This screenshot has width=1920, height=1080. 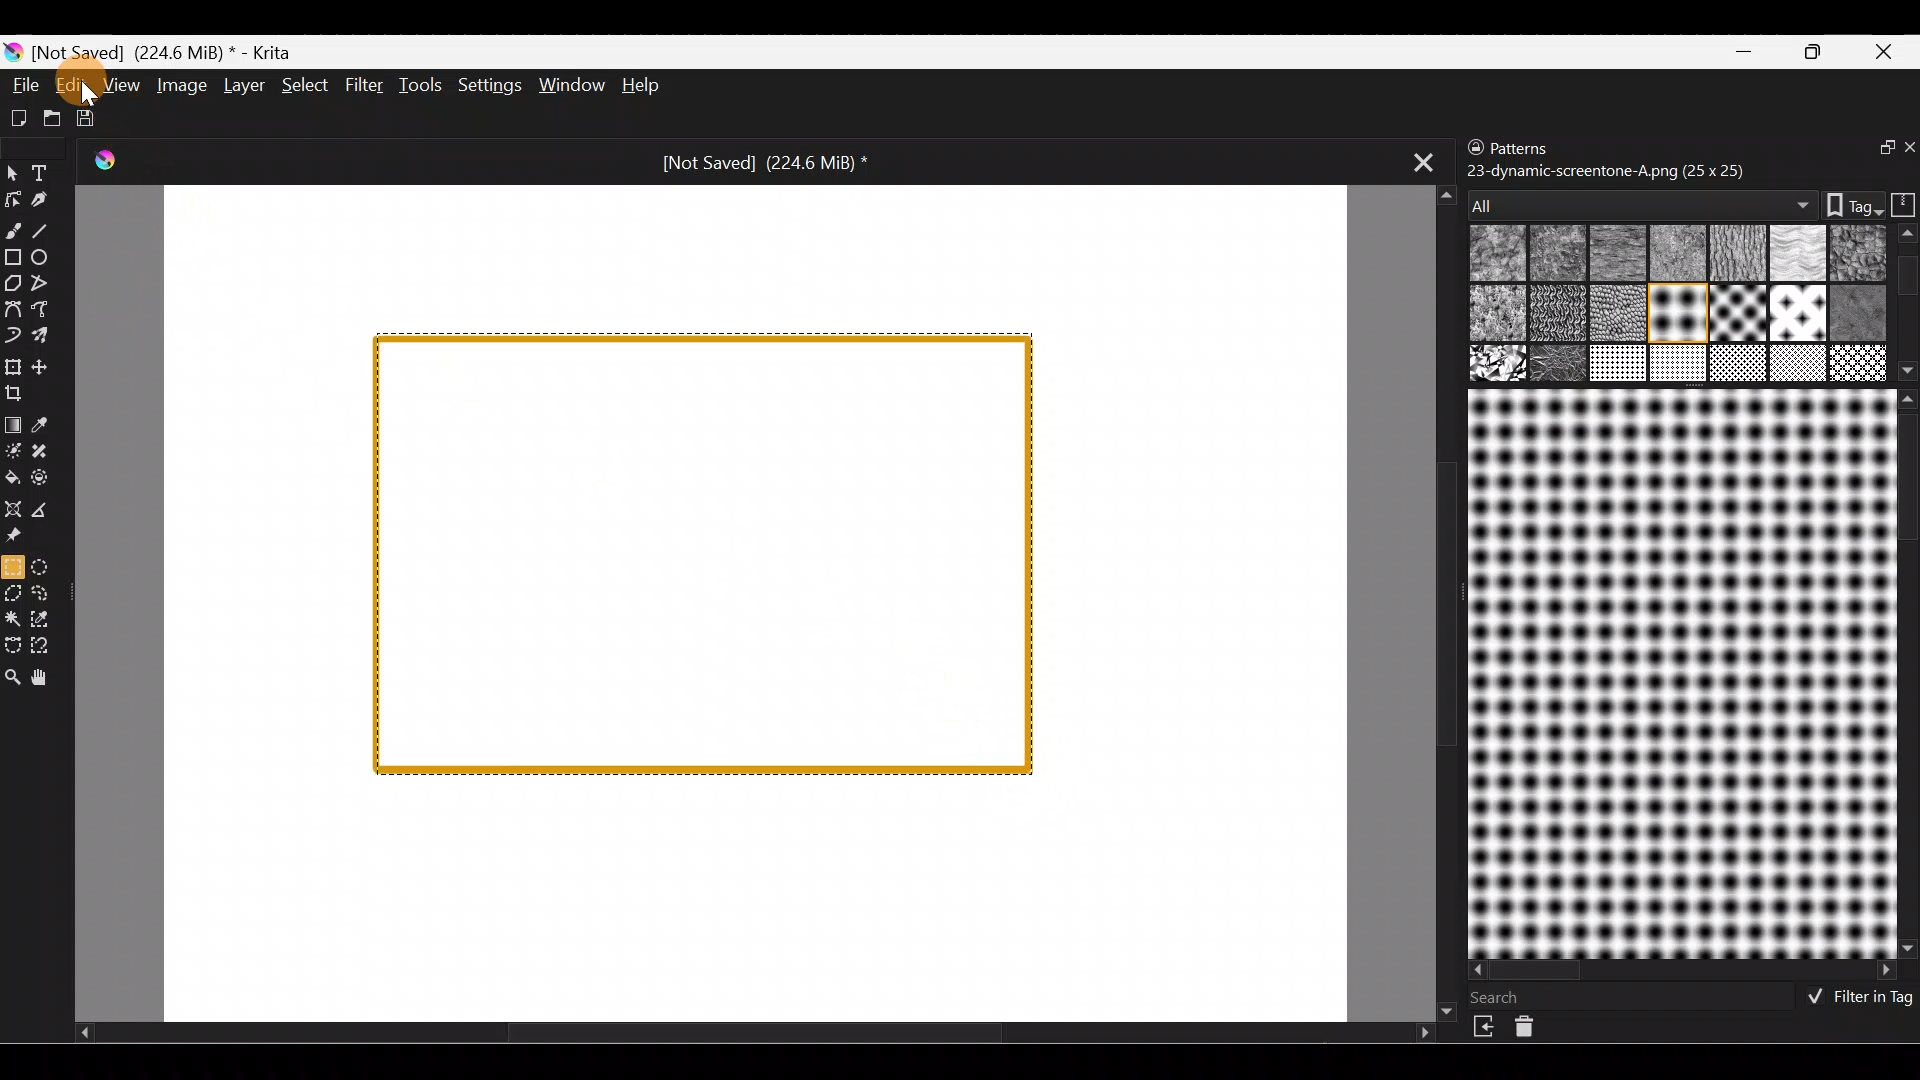 What do you see at coordinates (1615, 313) in the screenshot?
I see `09b drawed_crossedlines.png` at bounding box center [1615, 313].